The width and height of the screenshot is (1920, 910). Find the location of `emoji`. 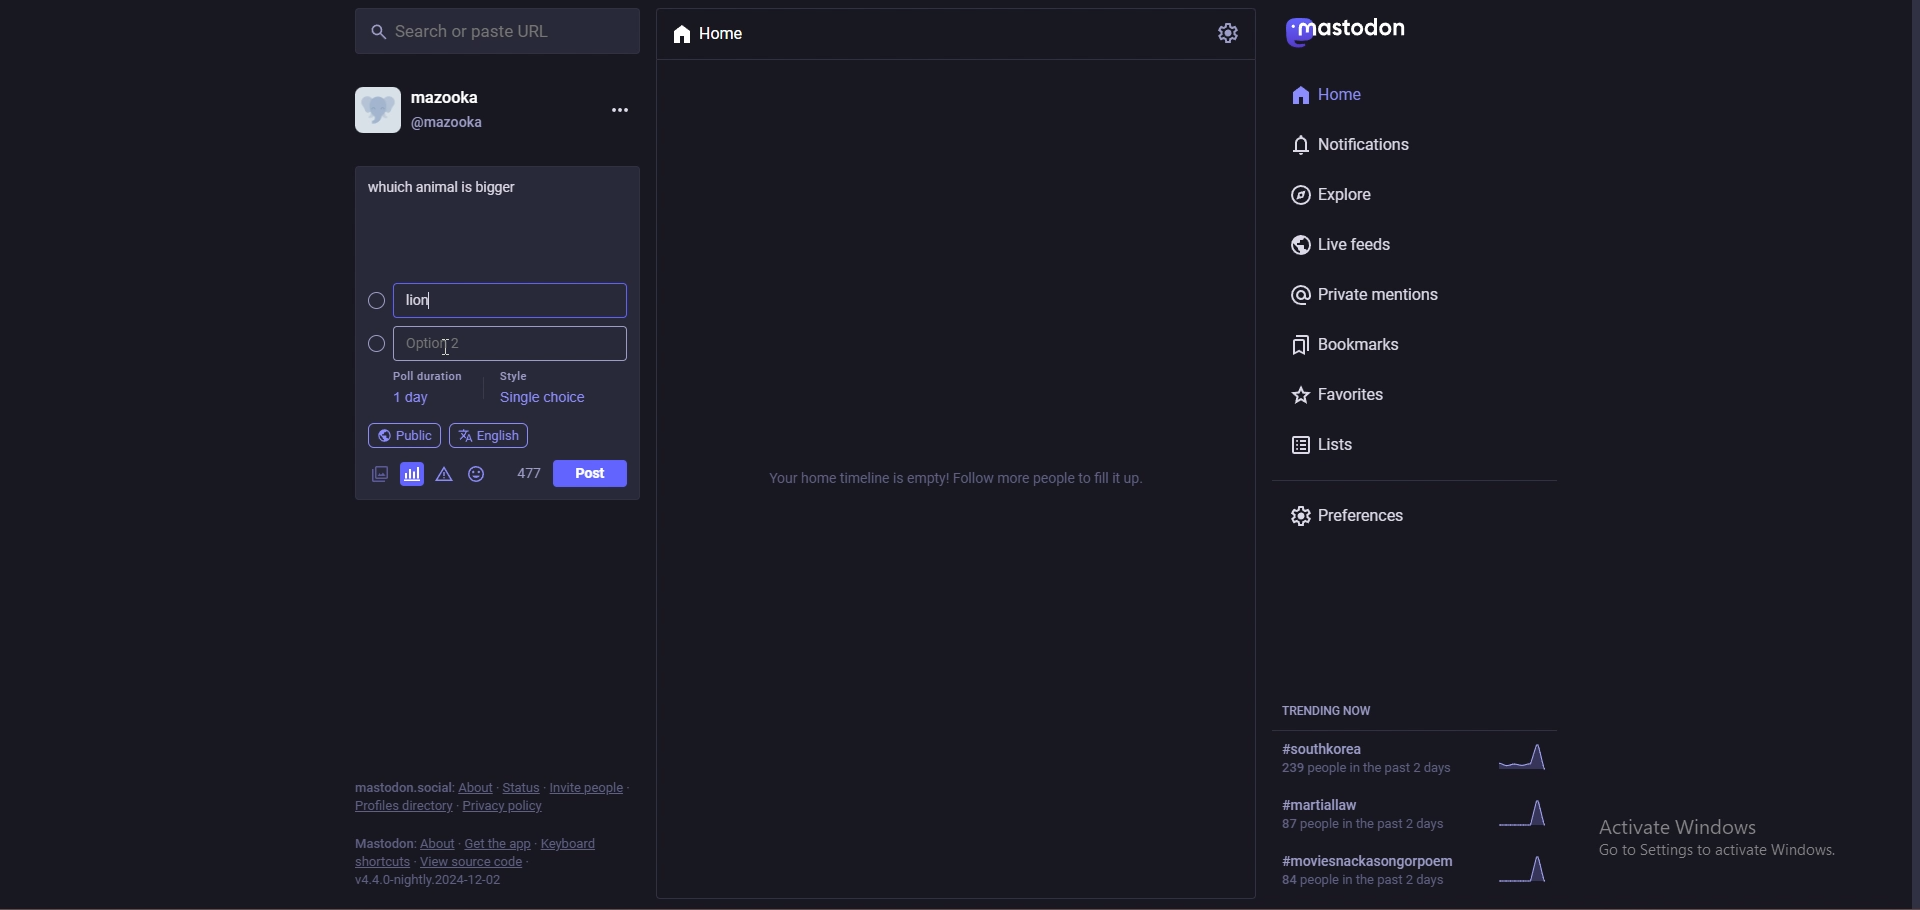

emoji is located at coordinates (481, 474).